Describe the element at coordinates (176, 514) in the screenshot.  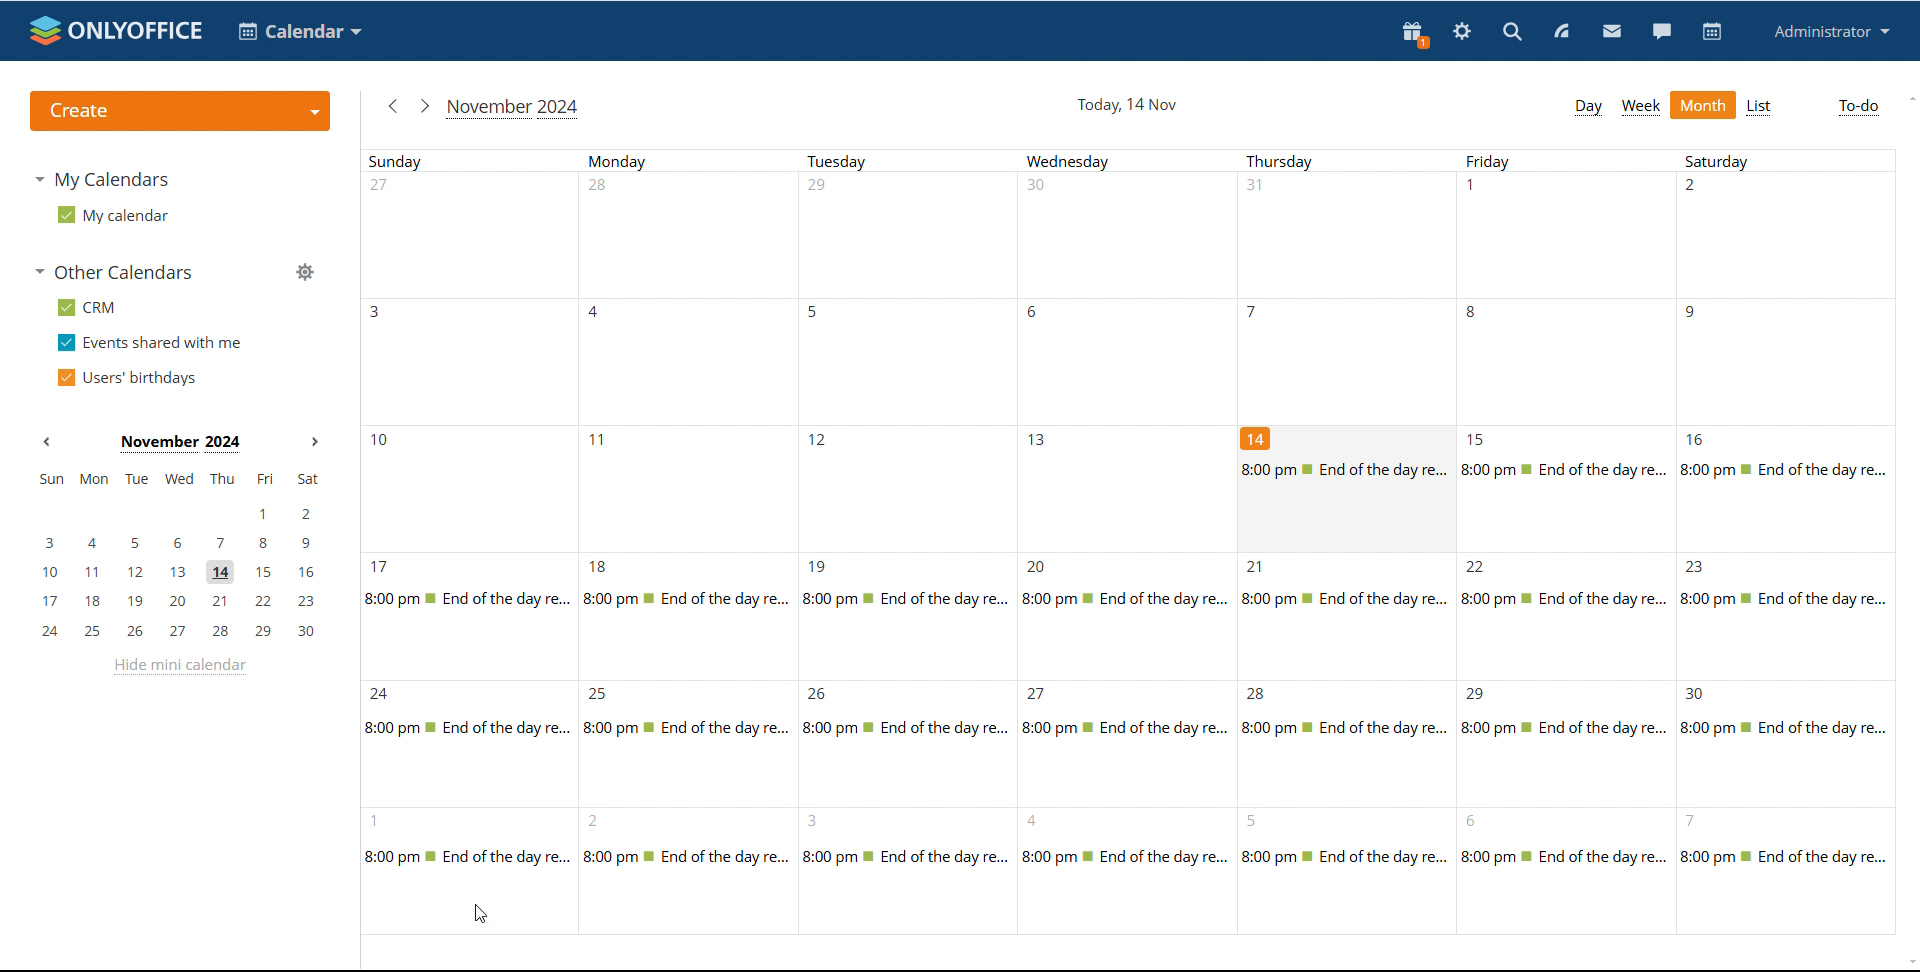
I see `1, 2` at that location.